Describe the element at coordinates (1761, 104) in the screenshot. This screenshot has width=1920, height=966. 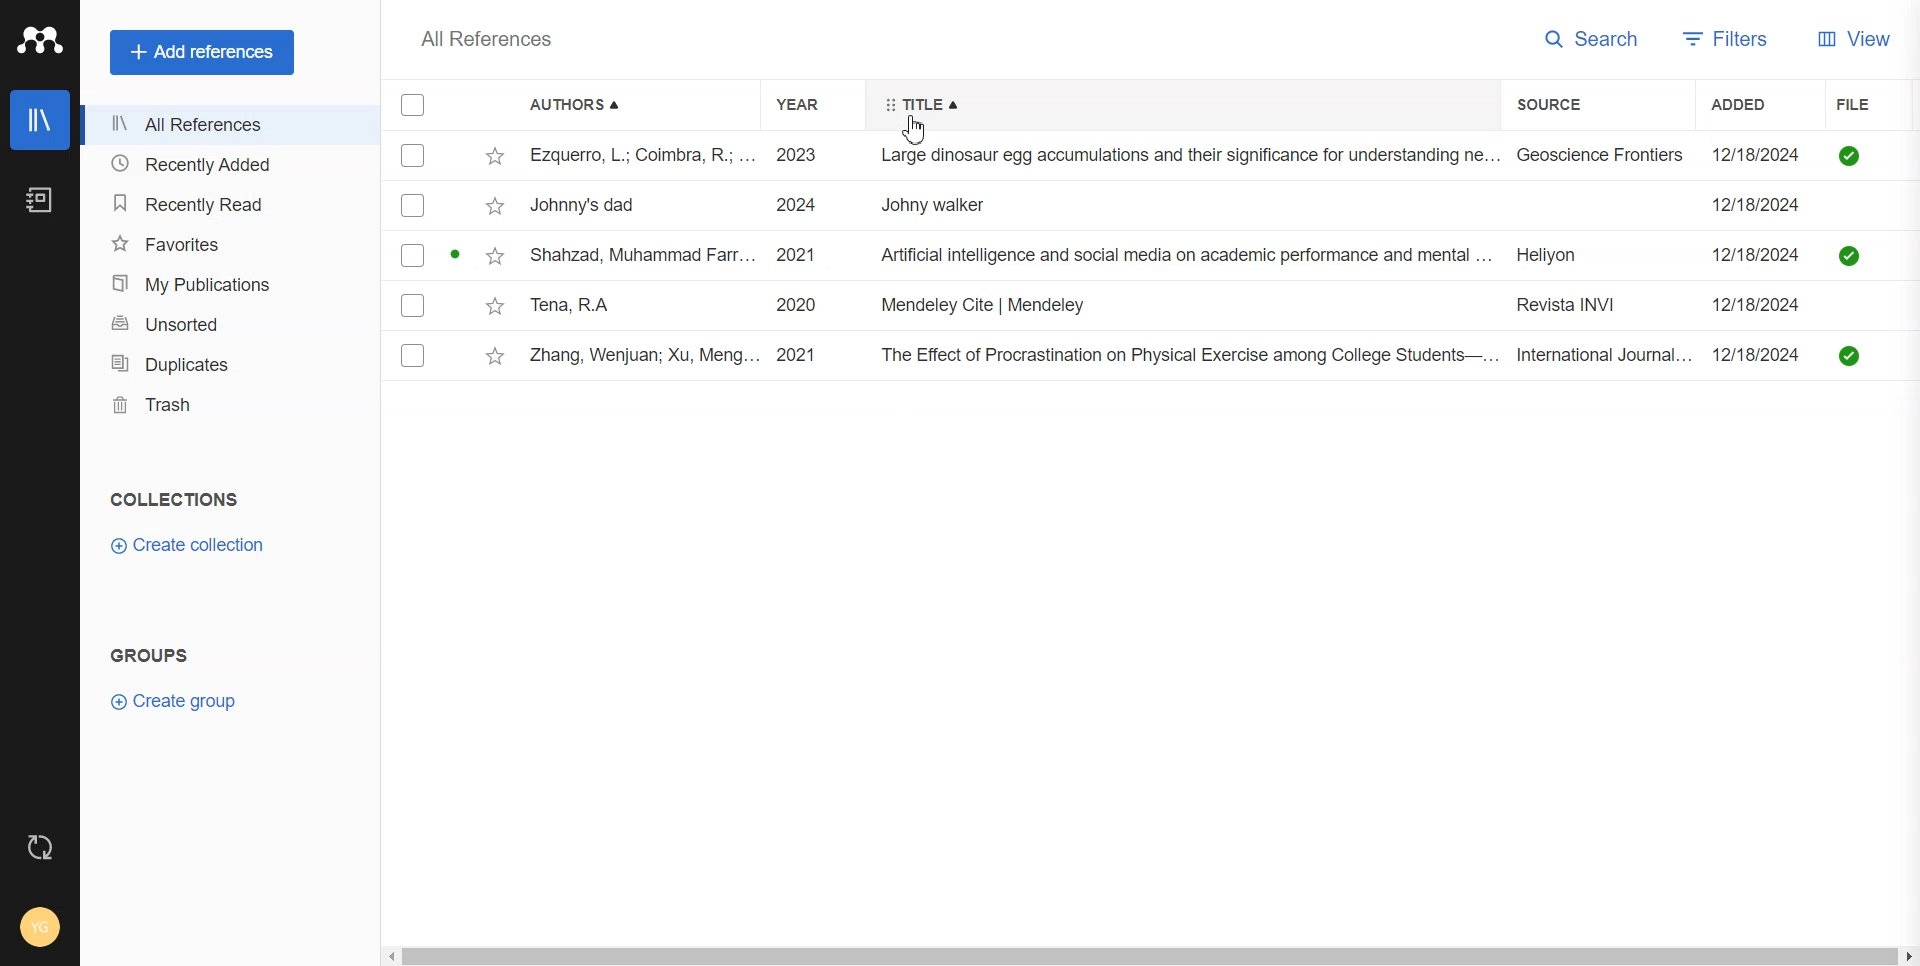
I see `Added` at that location.